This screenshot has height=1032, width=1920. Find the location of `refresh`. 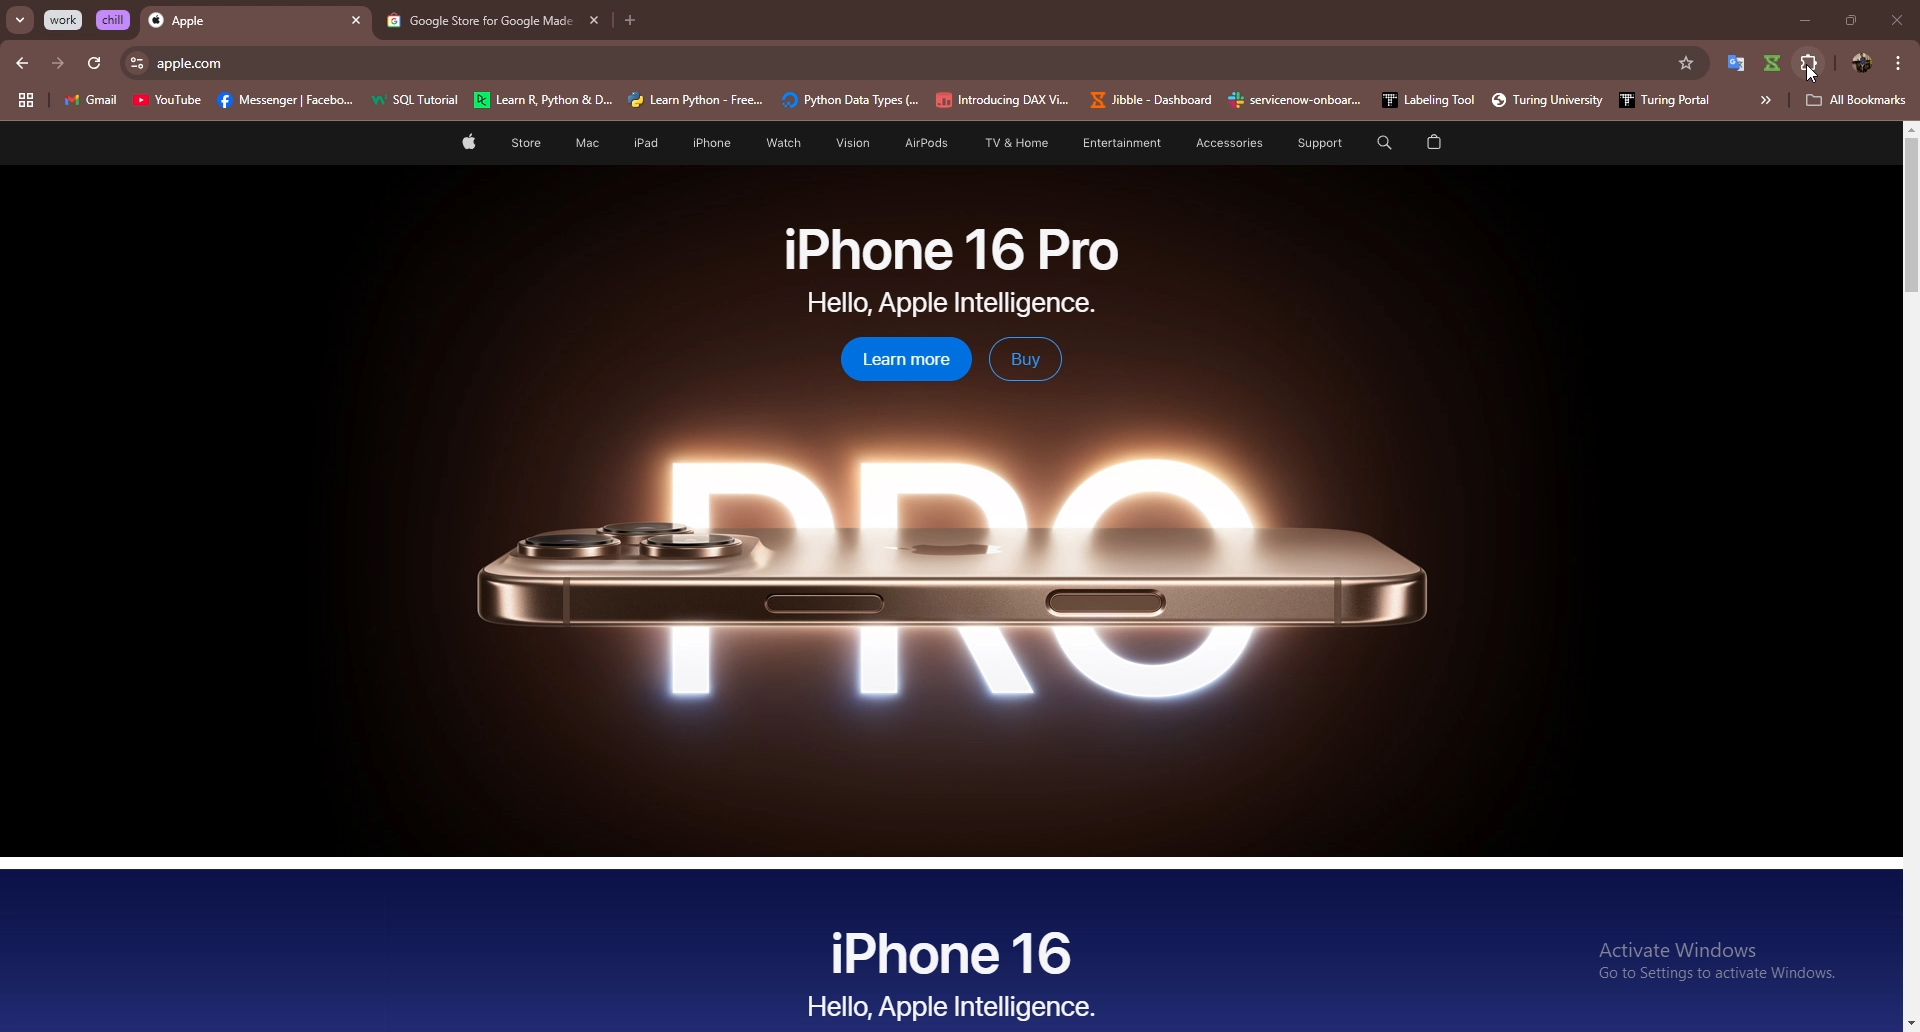

refresh is located at coordinates (94, 64).